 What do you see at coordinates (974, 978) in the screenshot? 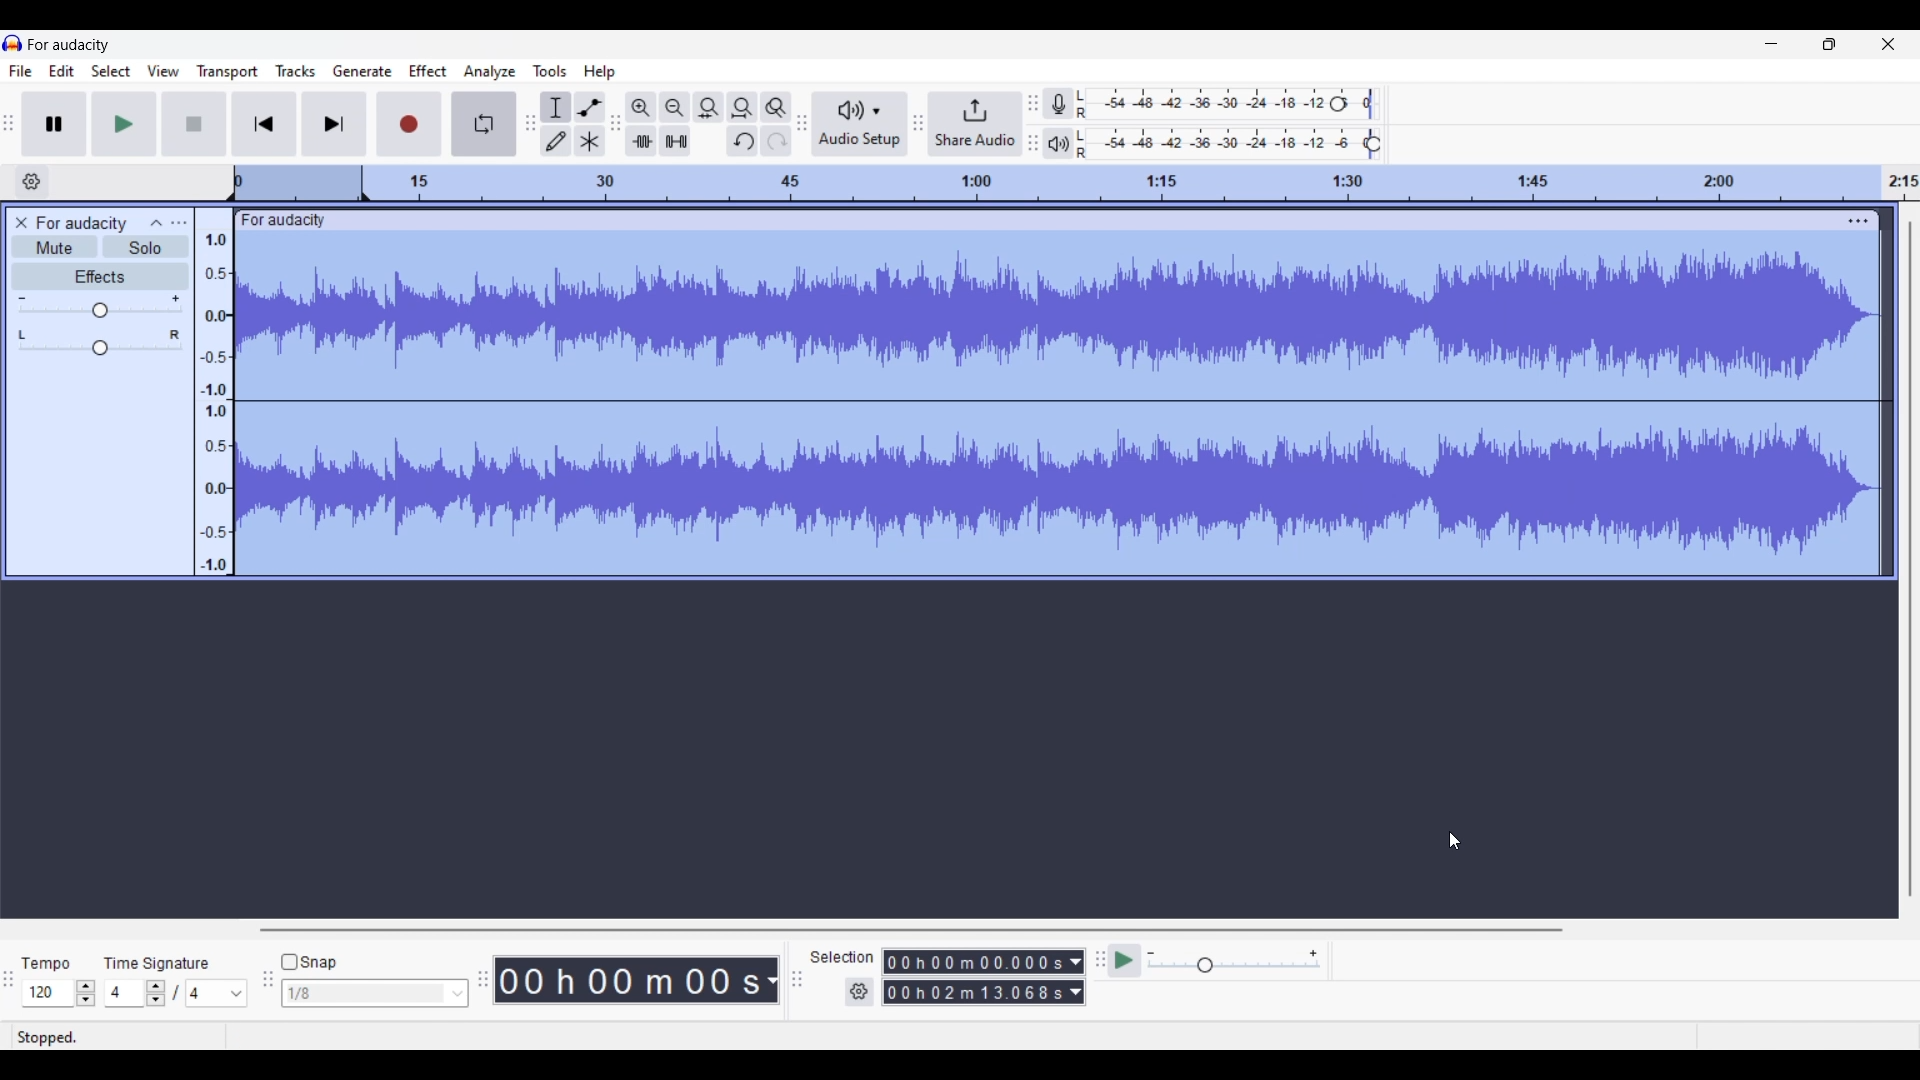
I see `Selection duration` at bounding box center [974, 978].